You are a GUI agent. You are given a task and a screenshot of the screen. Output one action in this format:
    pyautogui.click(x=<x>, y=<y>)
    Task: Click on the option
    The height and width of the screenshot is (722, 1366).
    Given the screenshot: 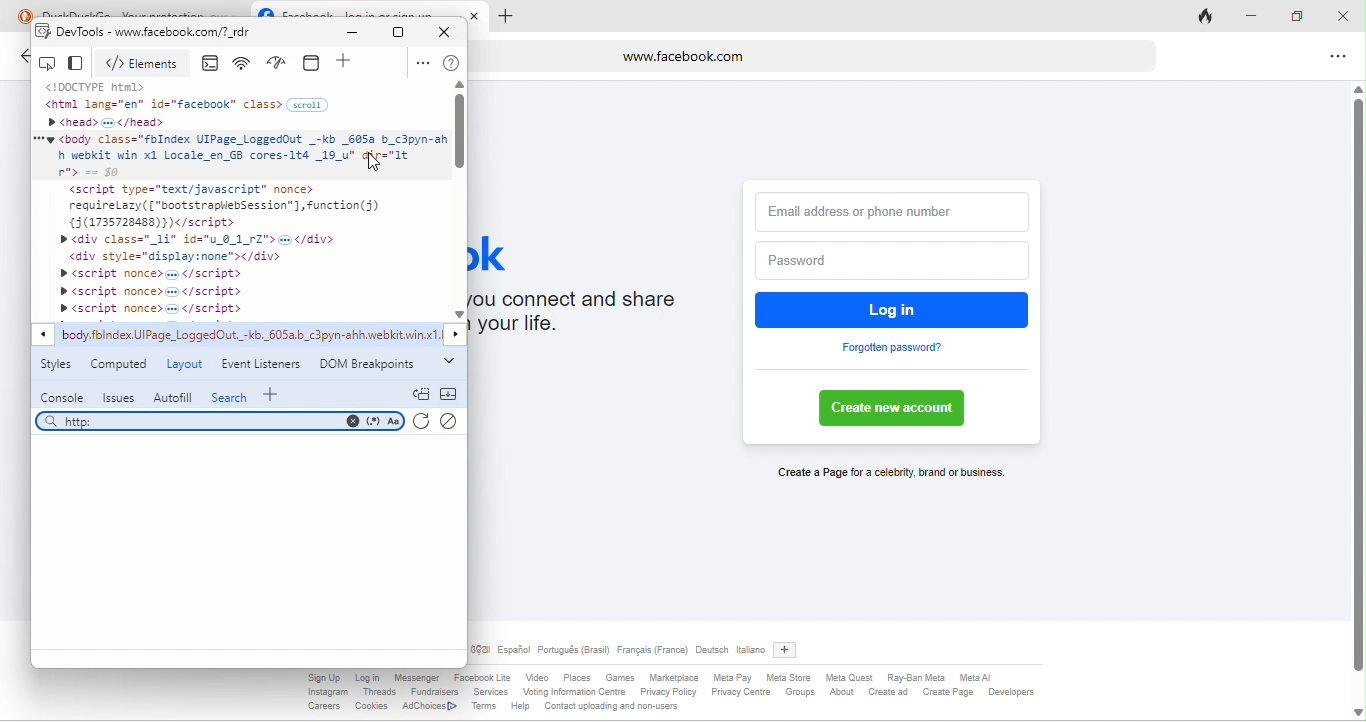 What is the action you would take?
    pyautogui.click(x=421, y=63)
    